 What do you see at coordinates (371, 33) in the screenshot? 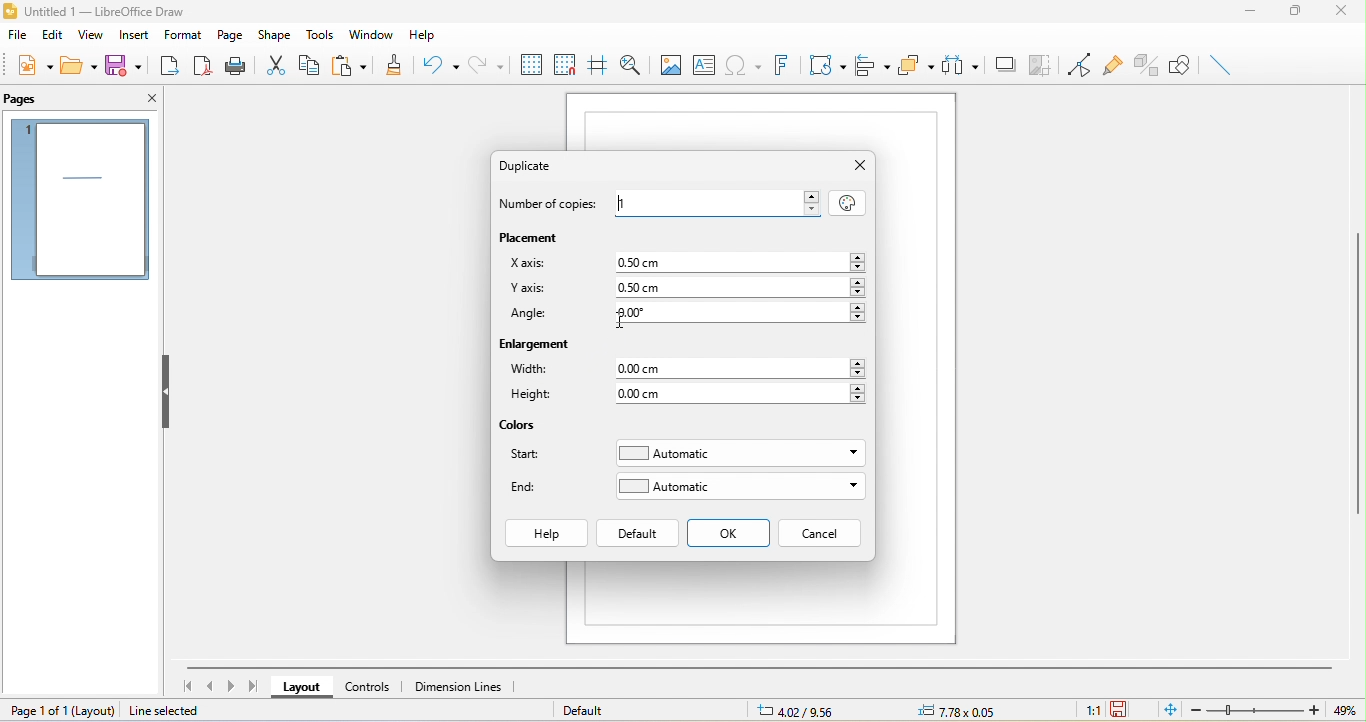
I see `window` at bounding box center [371, 33].